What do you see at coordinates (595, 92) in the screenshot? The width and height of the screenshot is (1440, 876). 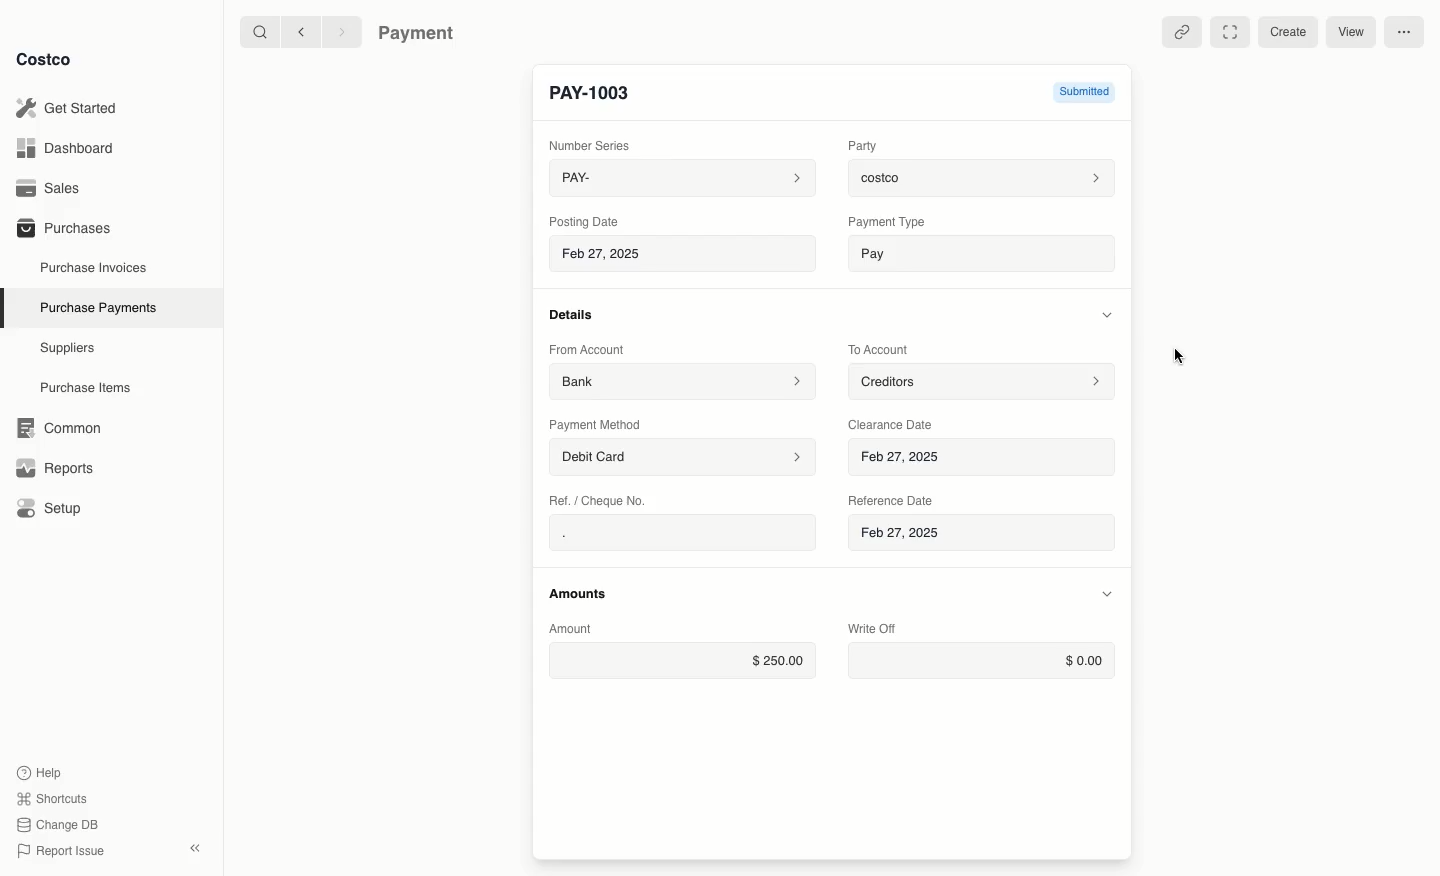 I see `New Entry` at bounding box center [595, 92].